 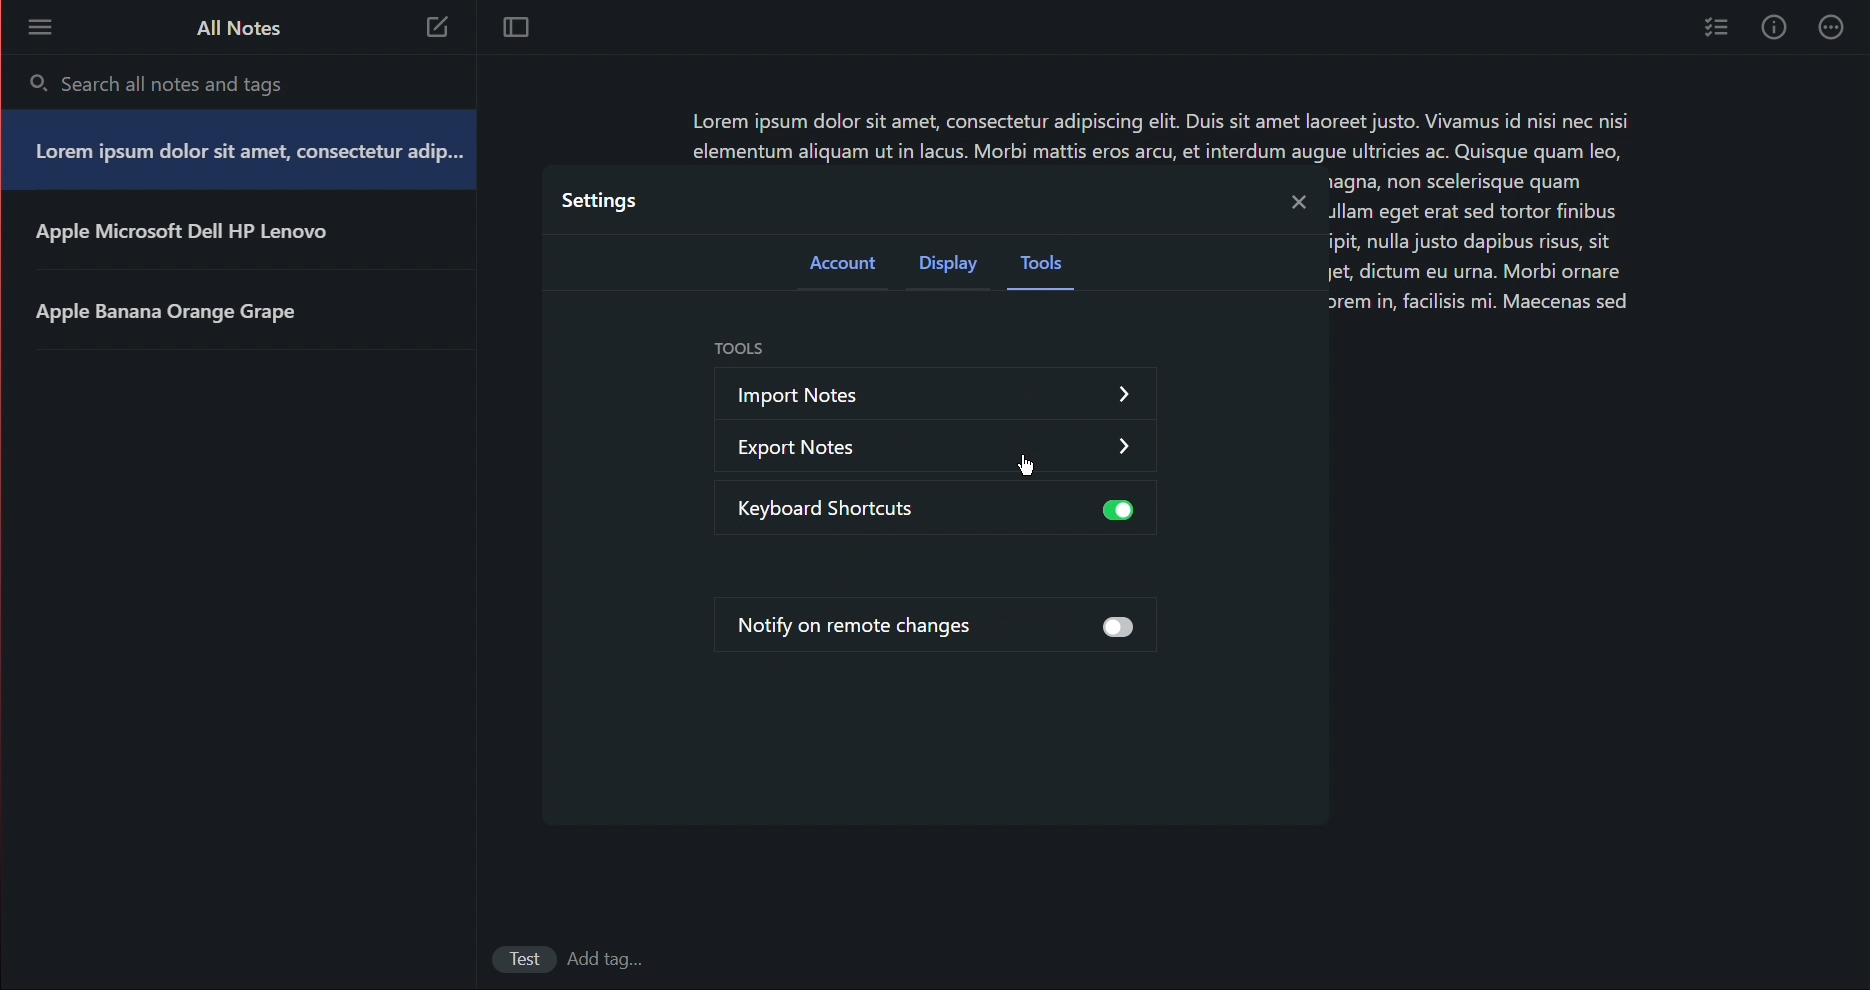 I want to click on dropdown, so click(x=1126, y=397).